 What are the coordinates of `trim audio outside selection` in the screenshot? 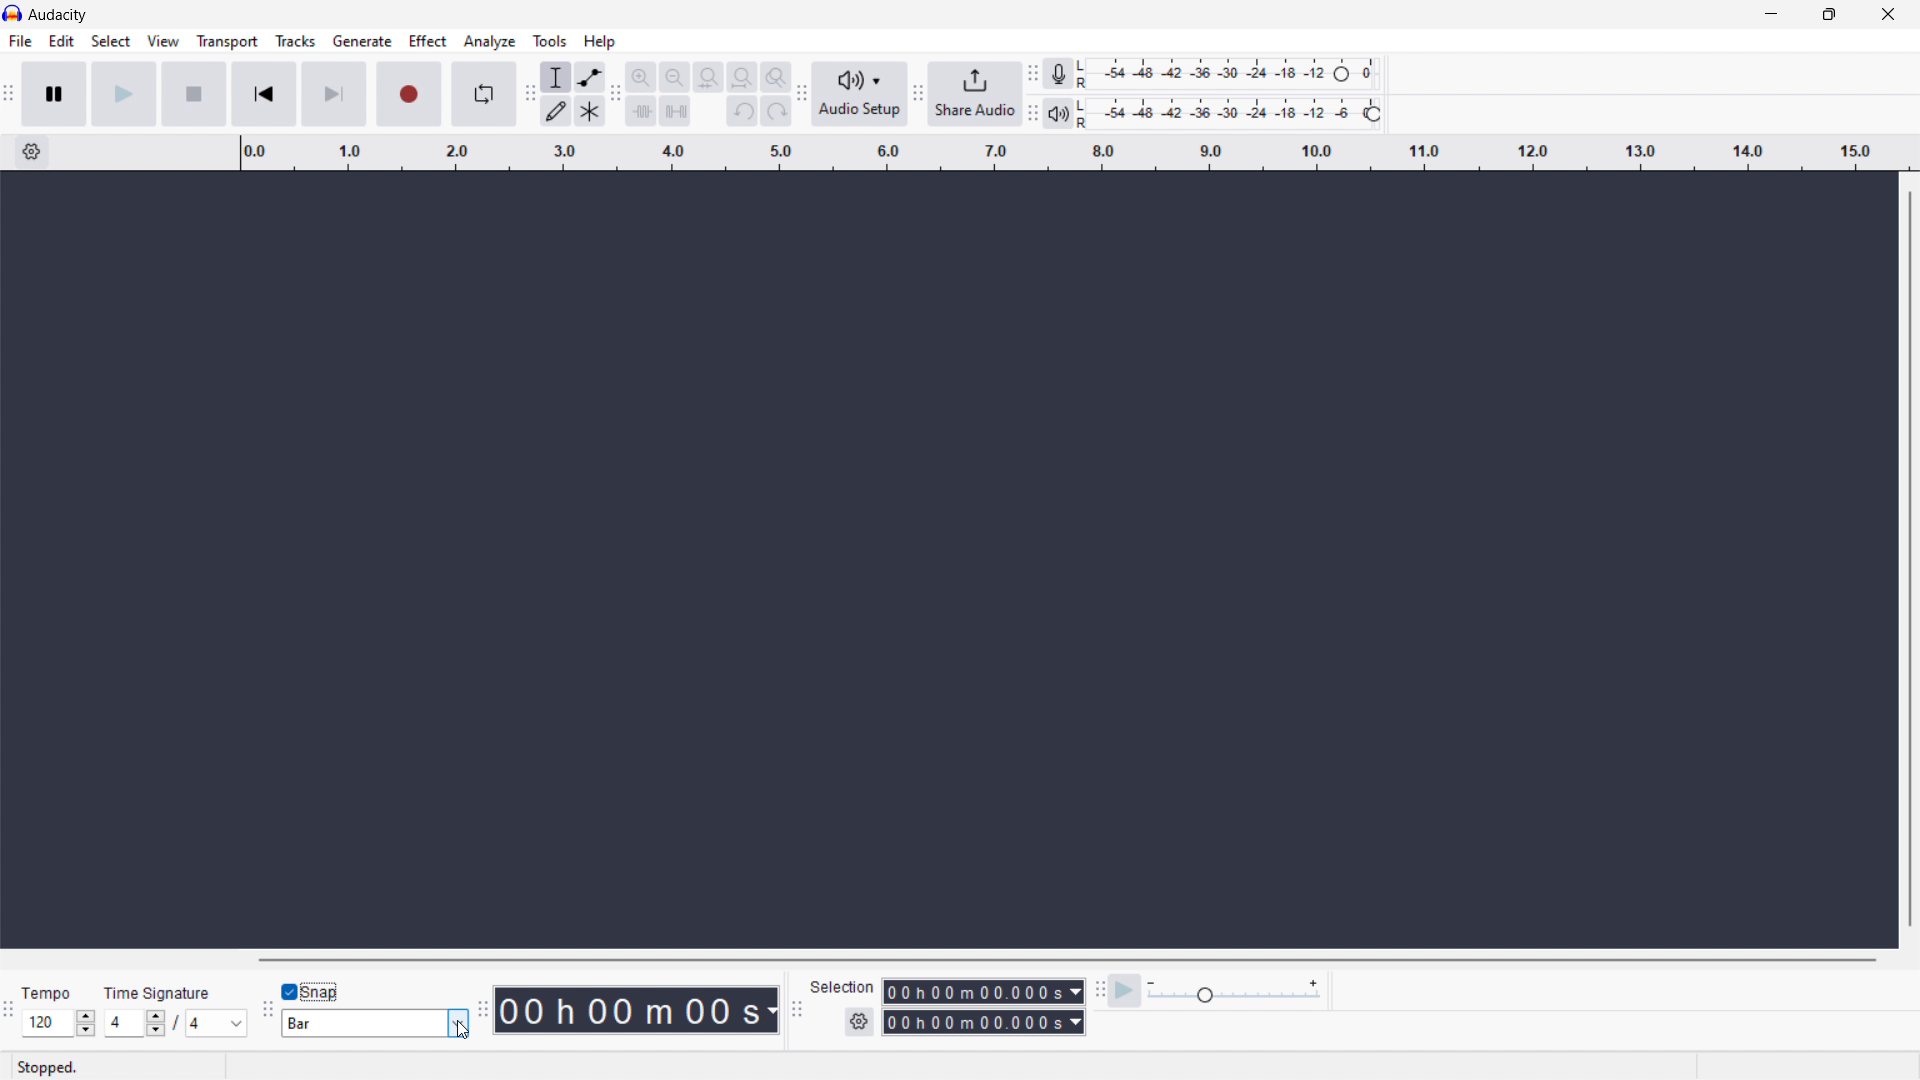 It's located at (642, 110).